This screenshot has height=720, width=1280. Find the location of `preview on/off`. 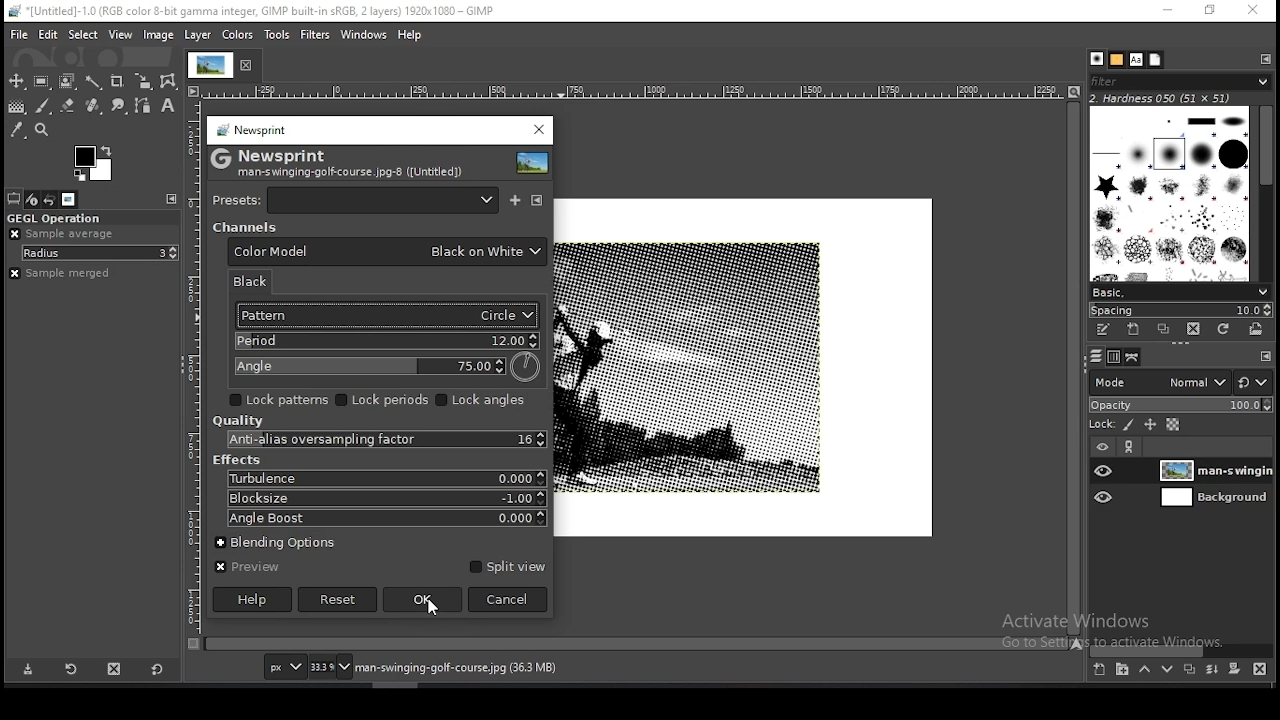

preview on/off is located at coordinates (247, 568).